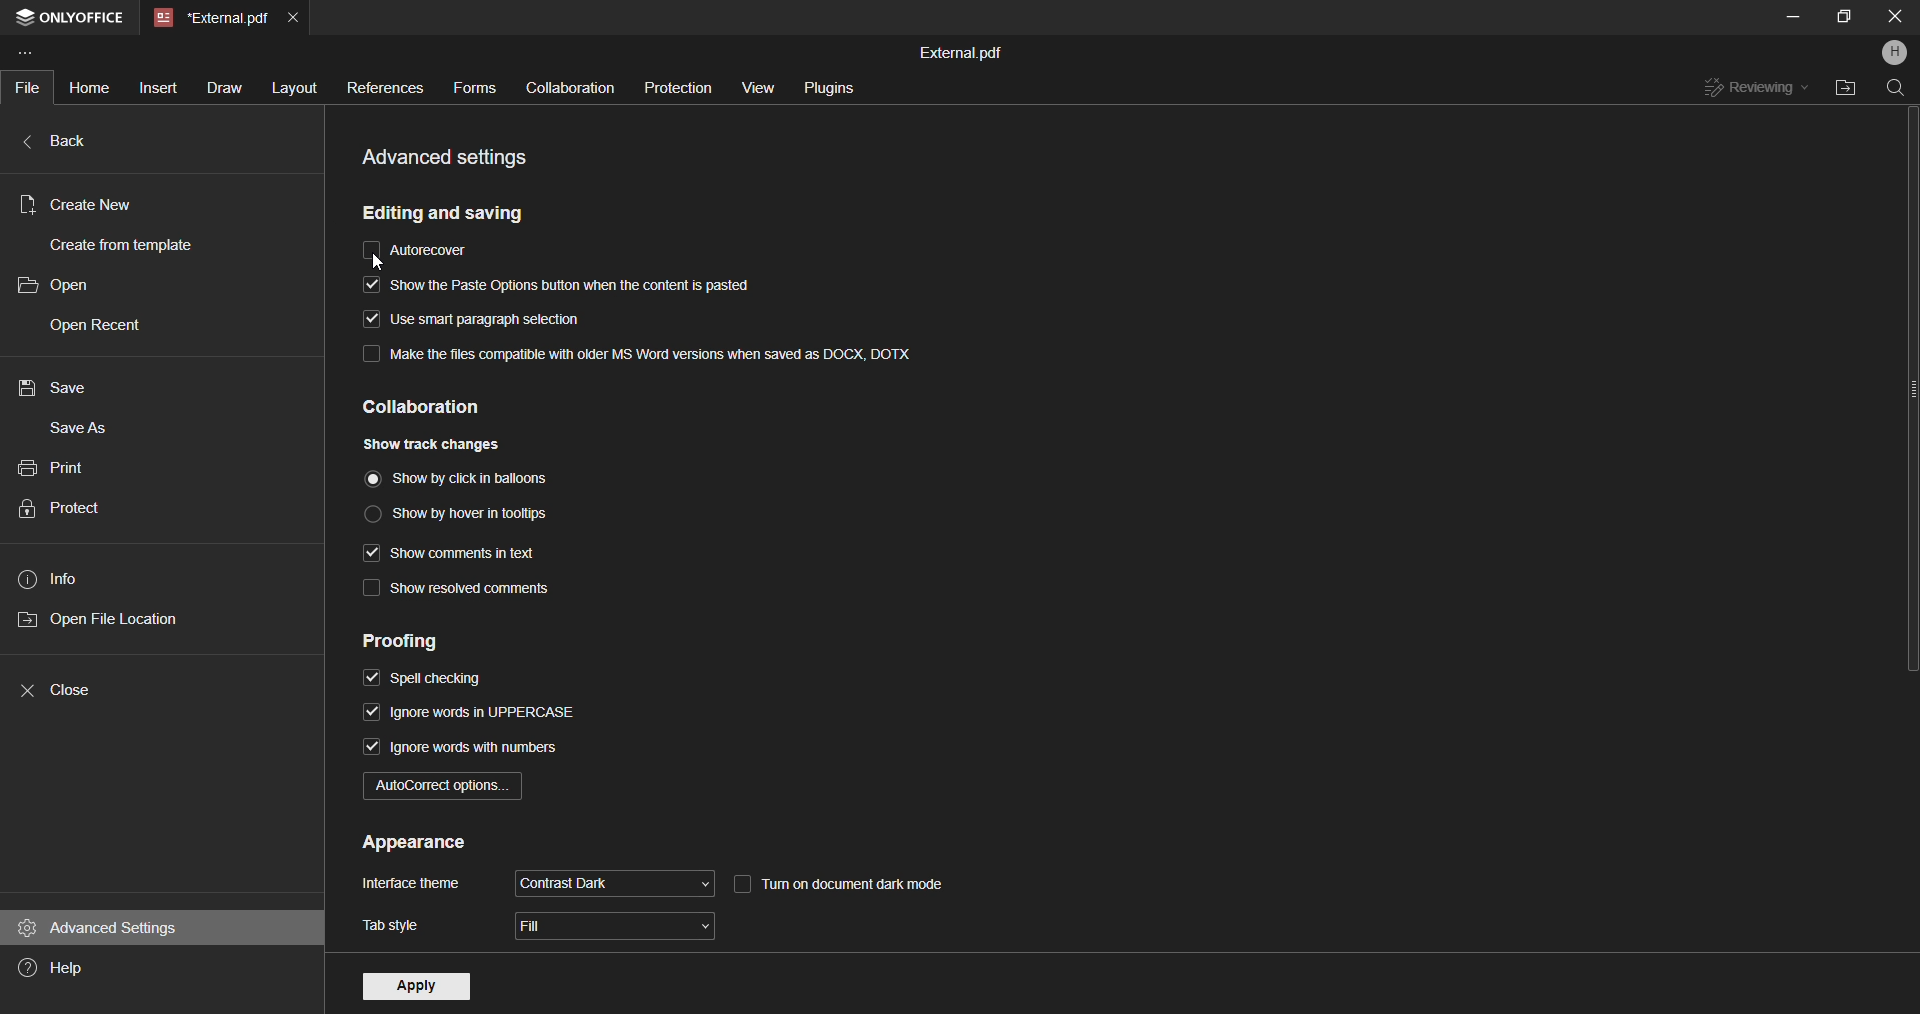  What do you see at coordinates (865, 881) in the screenshot?
I see `turn on dark mode` at bounding box center [865, 881].